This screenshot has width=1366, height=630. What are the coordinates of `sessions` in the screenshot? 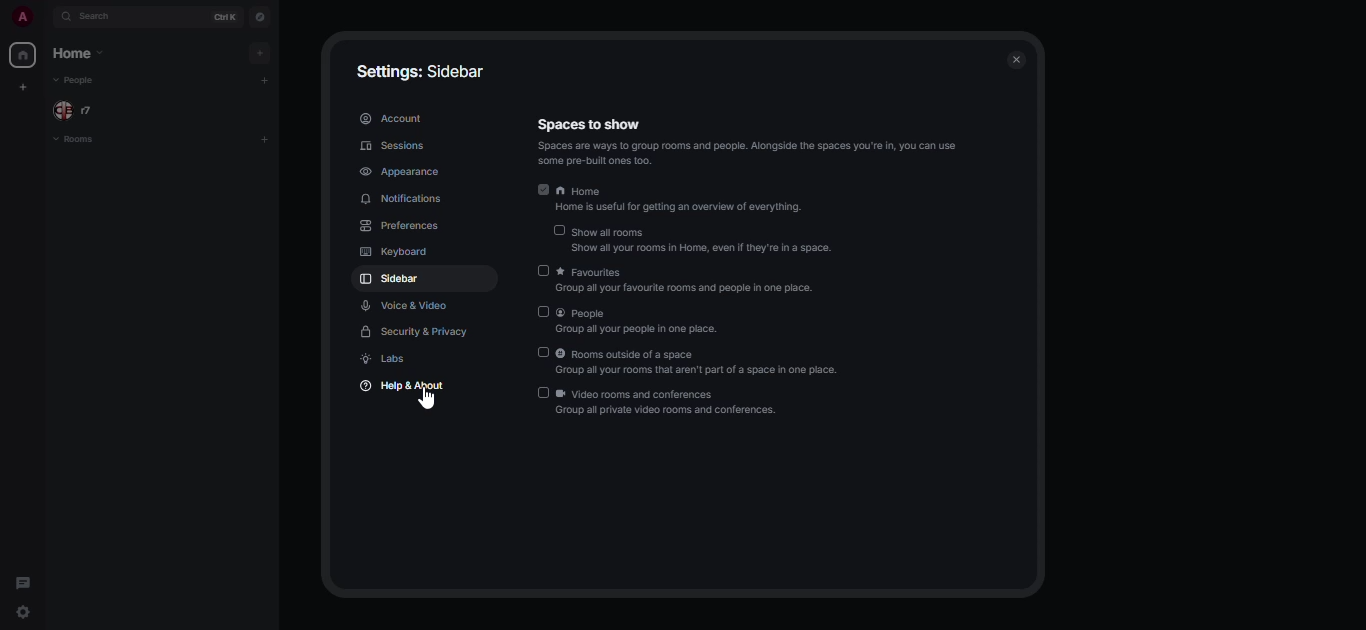 It's located at (397, 146).